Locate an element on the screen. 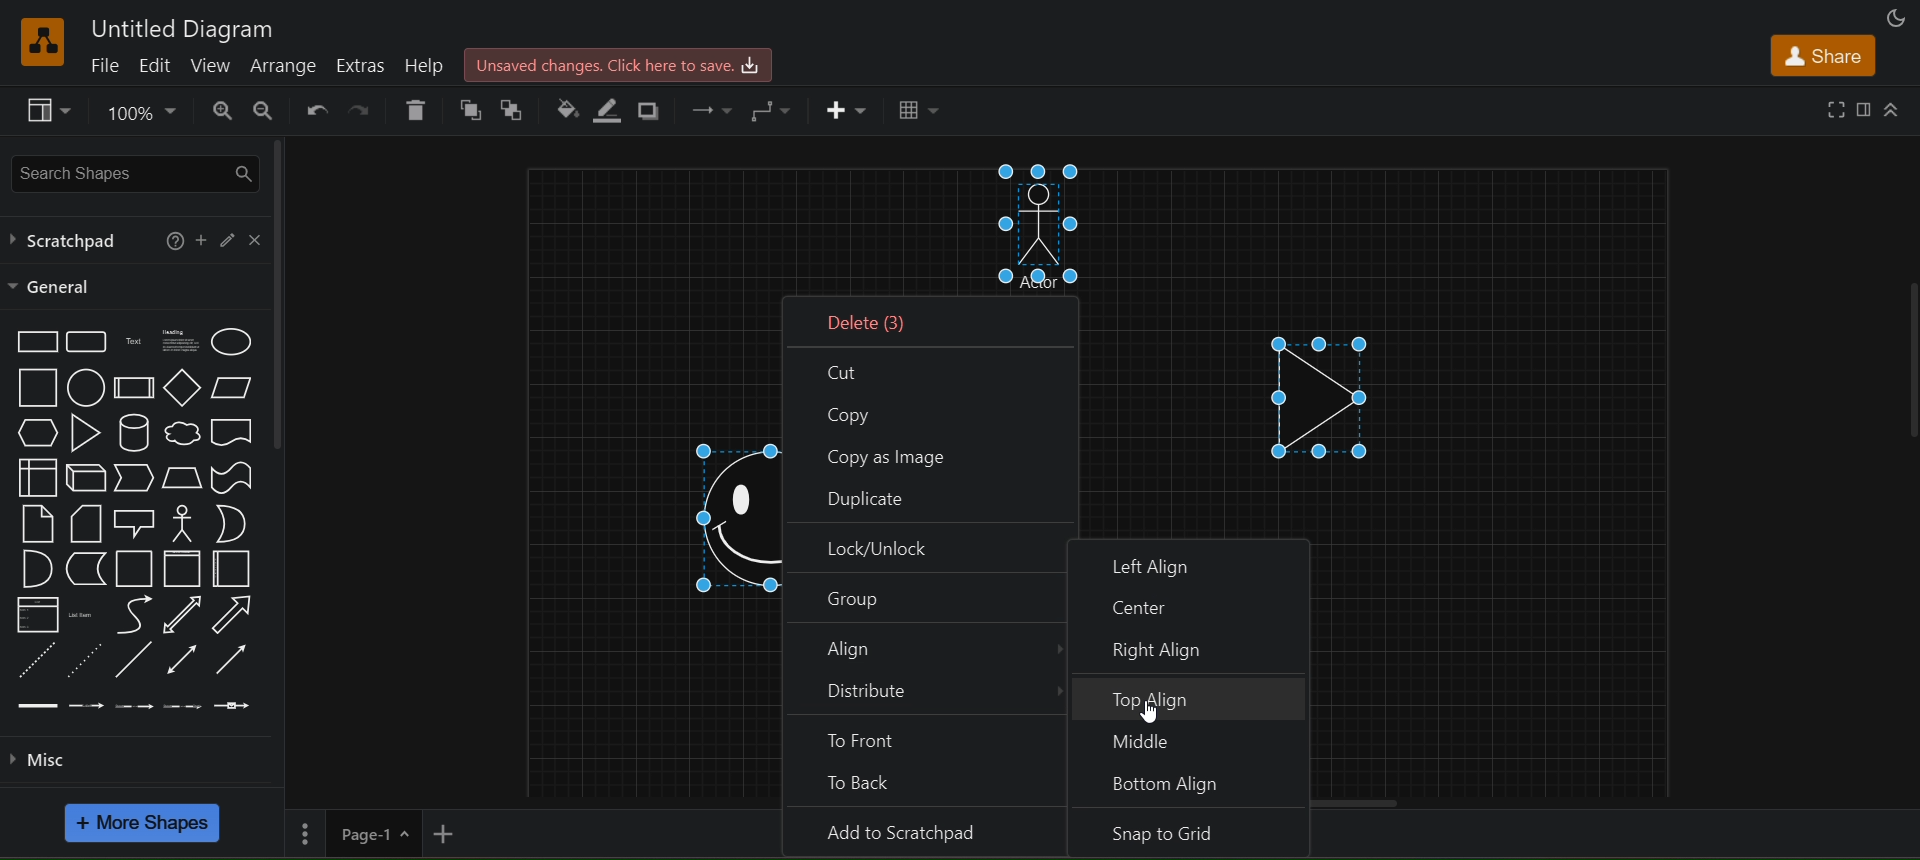 The height and width of the screenshot is (860, 1920). zoom in is located at coordinates (219, 111).